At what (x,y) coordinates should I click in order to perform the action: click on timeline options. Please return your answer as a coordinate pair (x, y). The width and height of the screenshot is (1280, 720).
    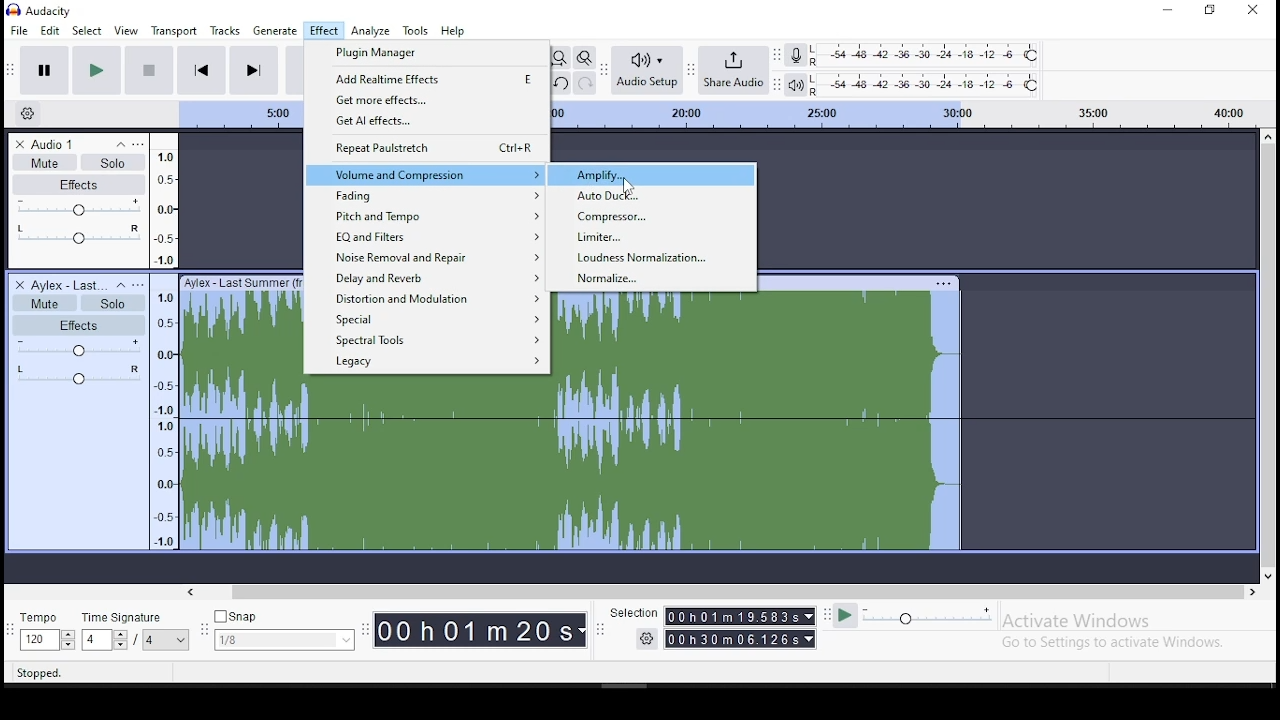
    Looking at the image, I should click on (27, 114).